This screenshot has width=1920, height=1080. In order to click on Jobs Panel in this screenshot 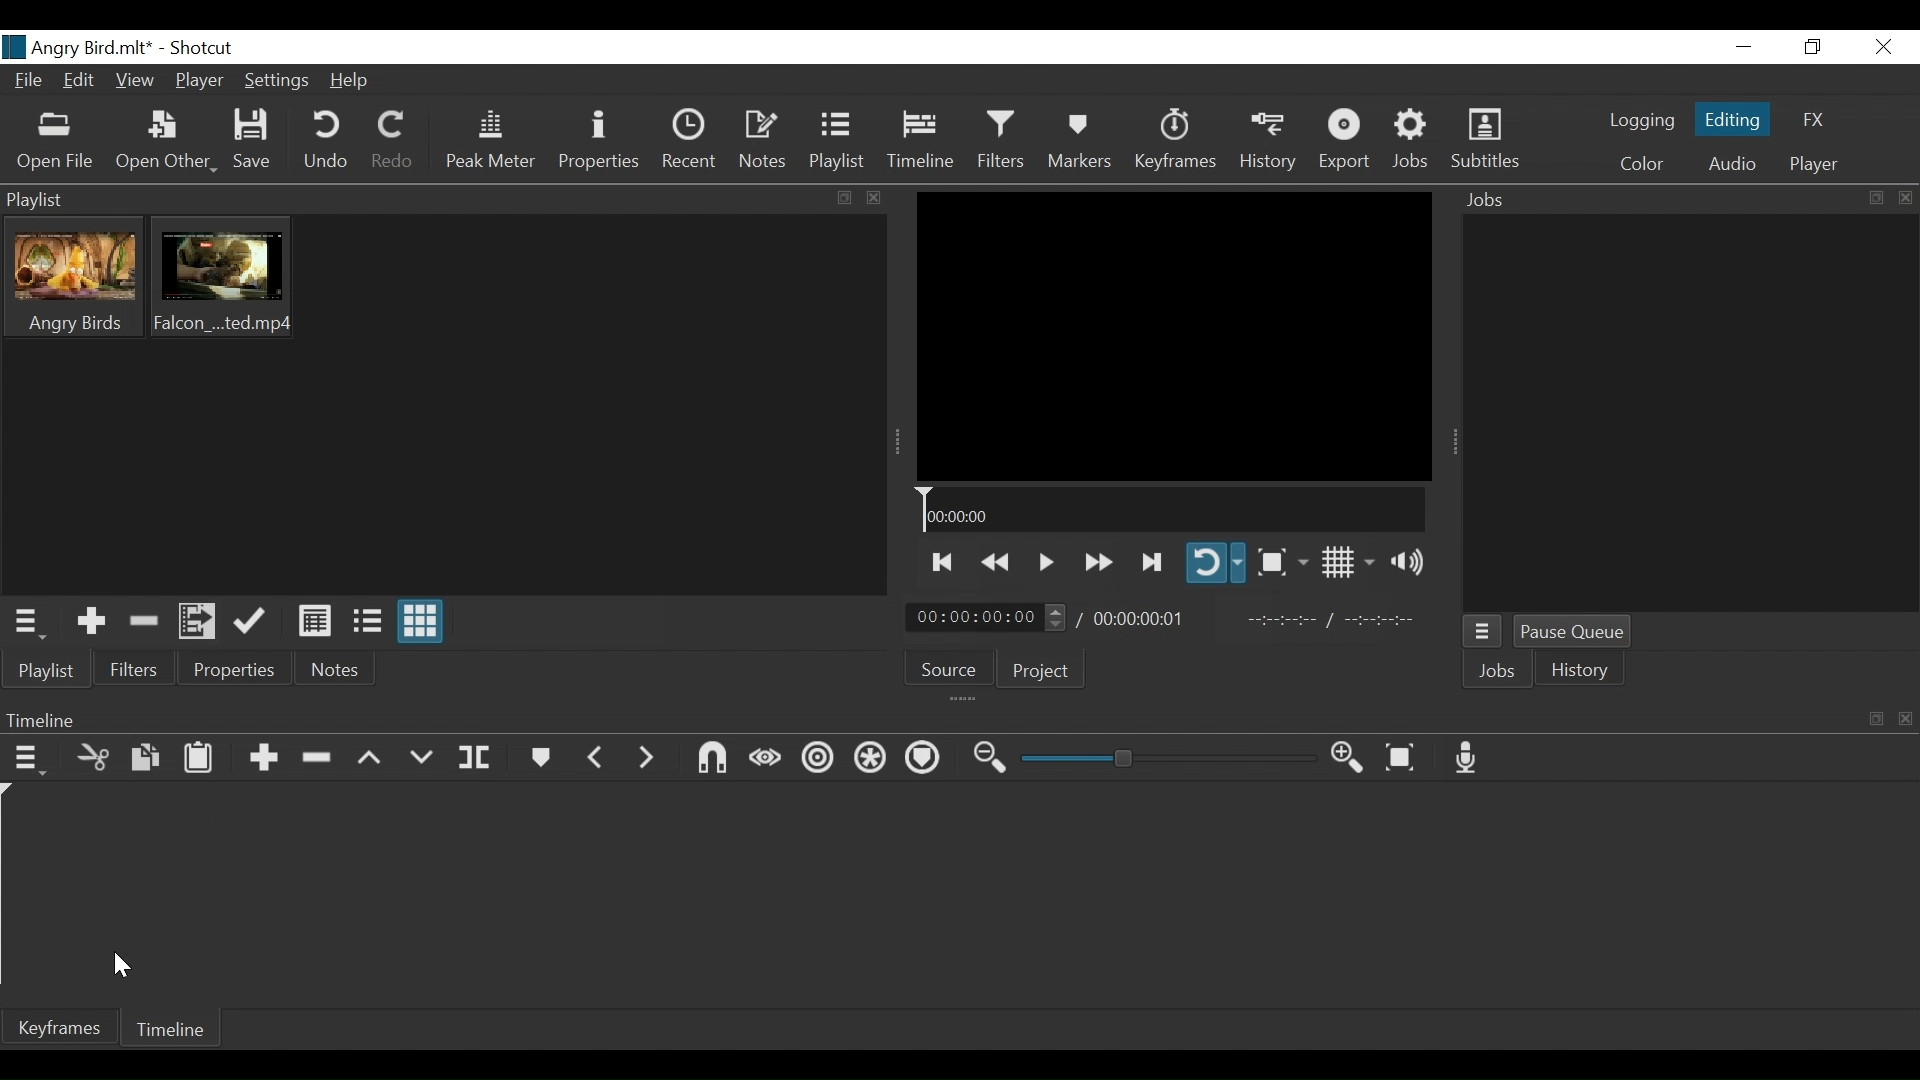, I will do `click(1689, 415)`.